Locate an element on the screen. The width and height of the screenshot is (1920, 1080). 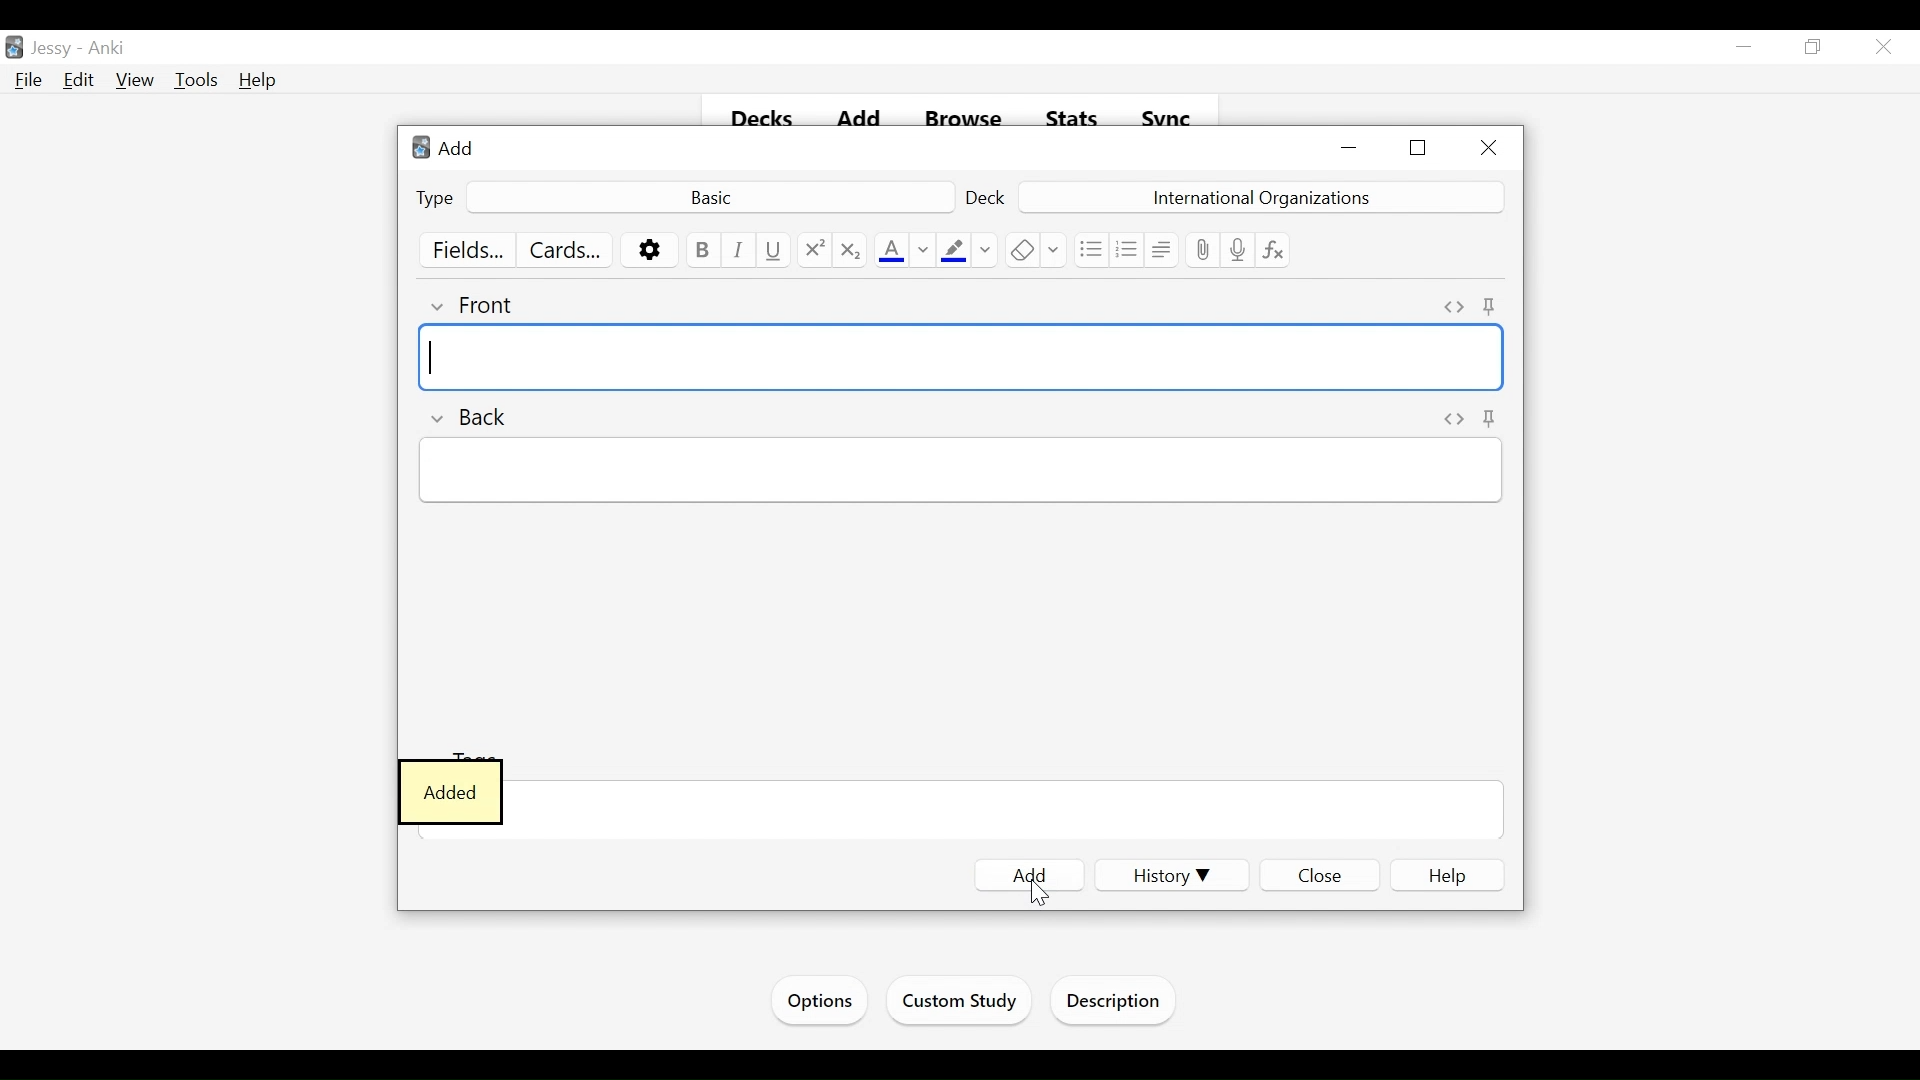
Restore is located at coordinates (1816, 46).